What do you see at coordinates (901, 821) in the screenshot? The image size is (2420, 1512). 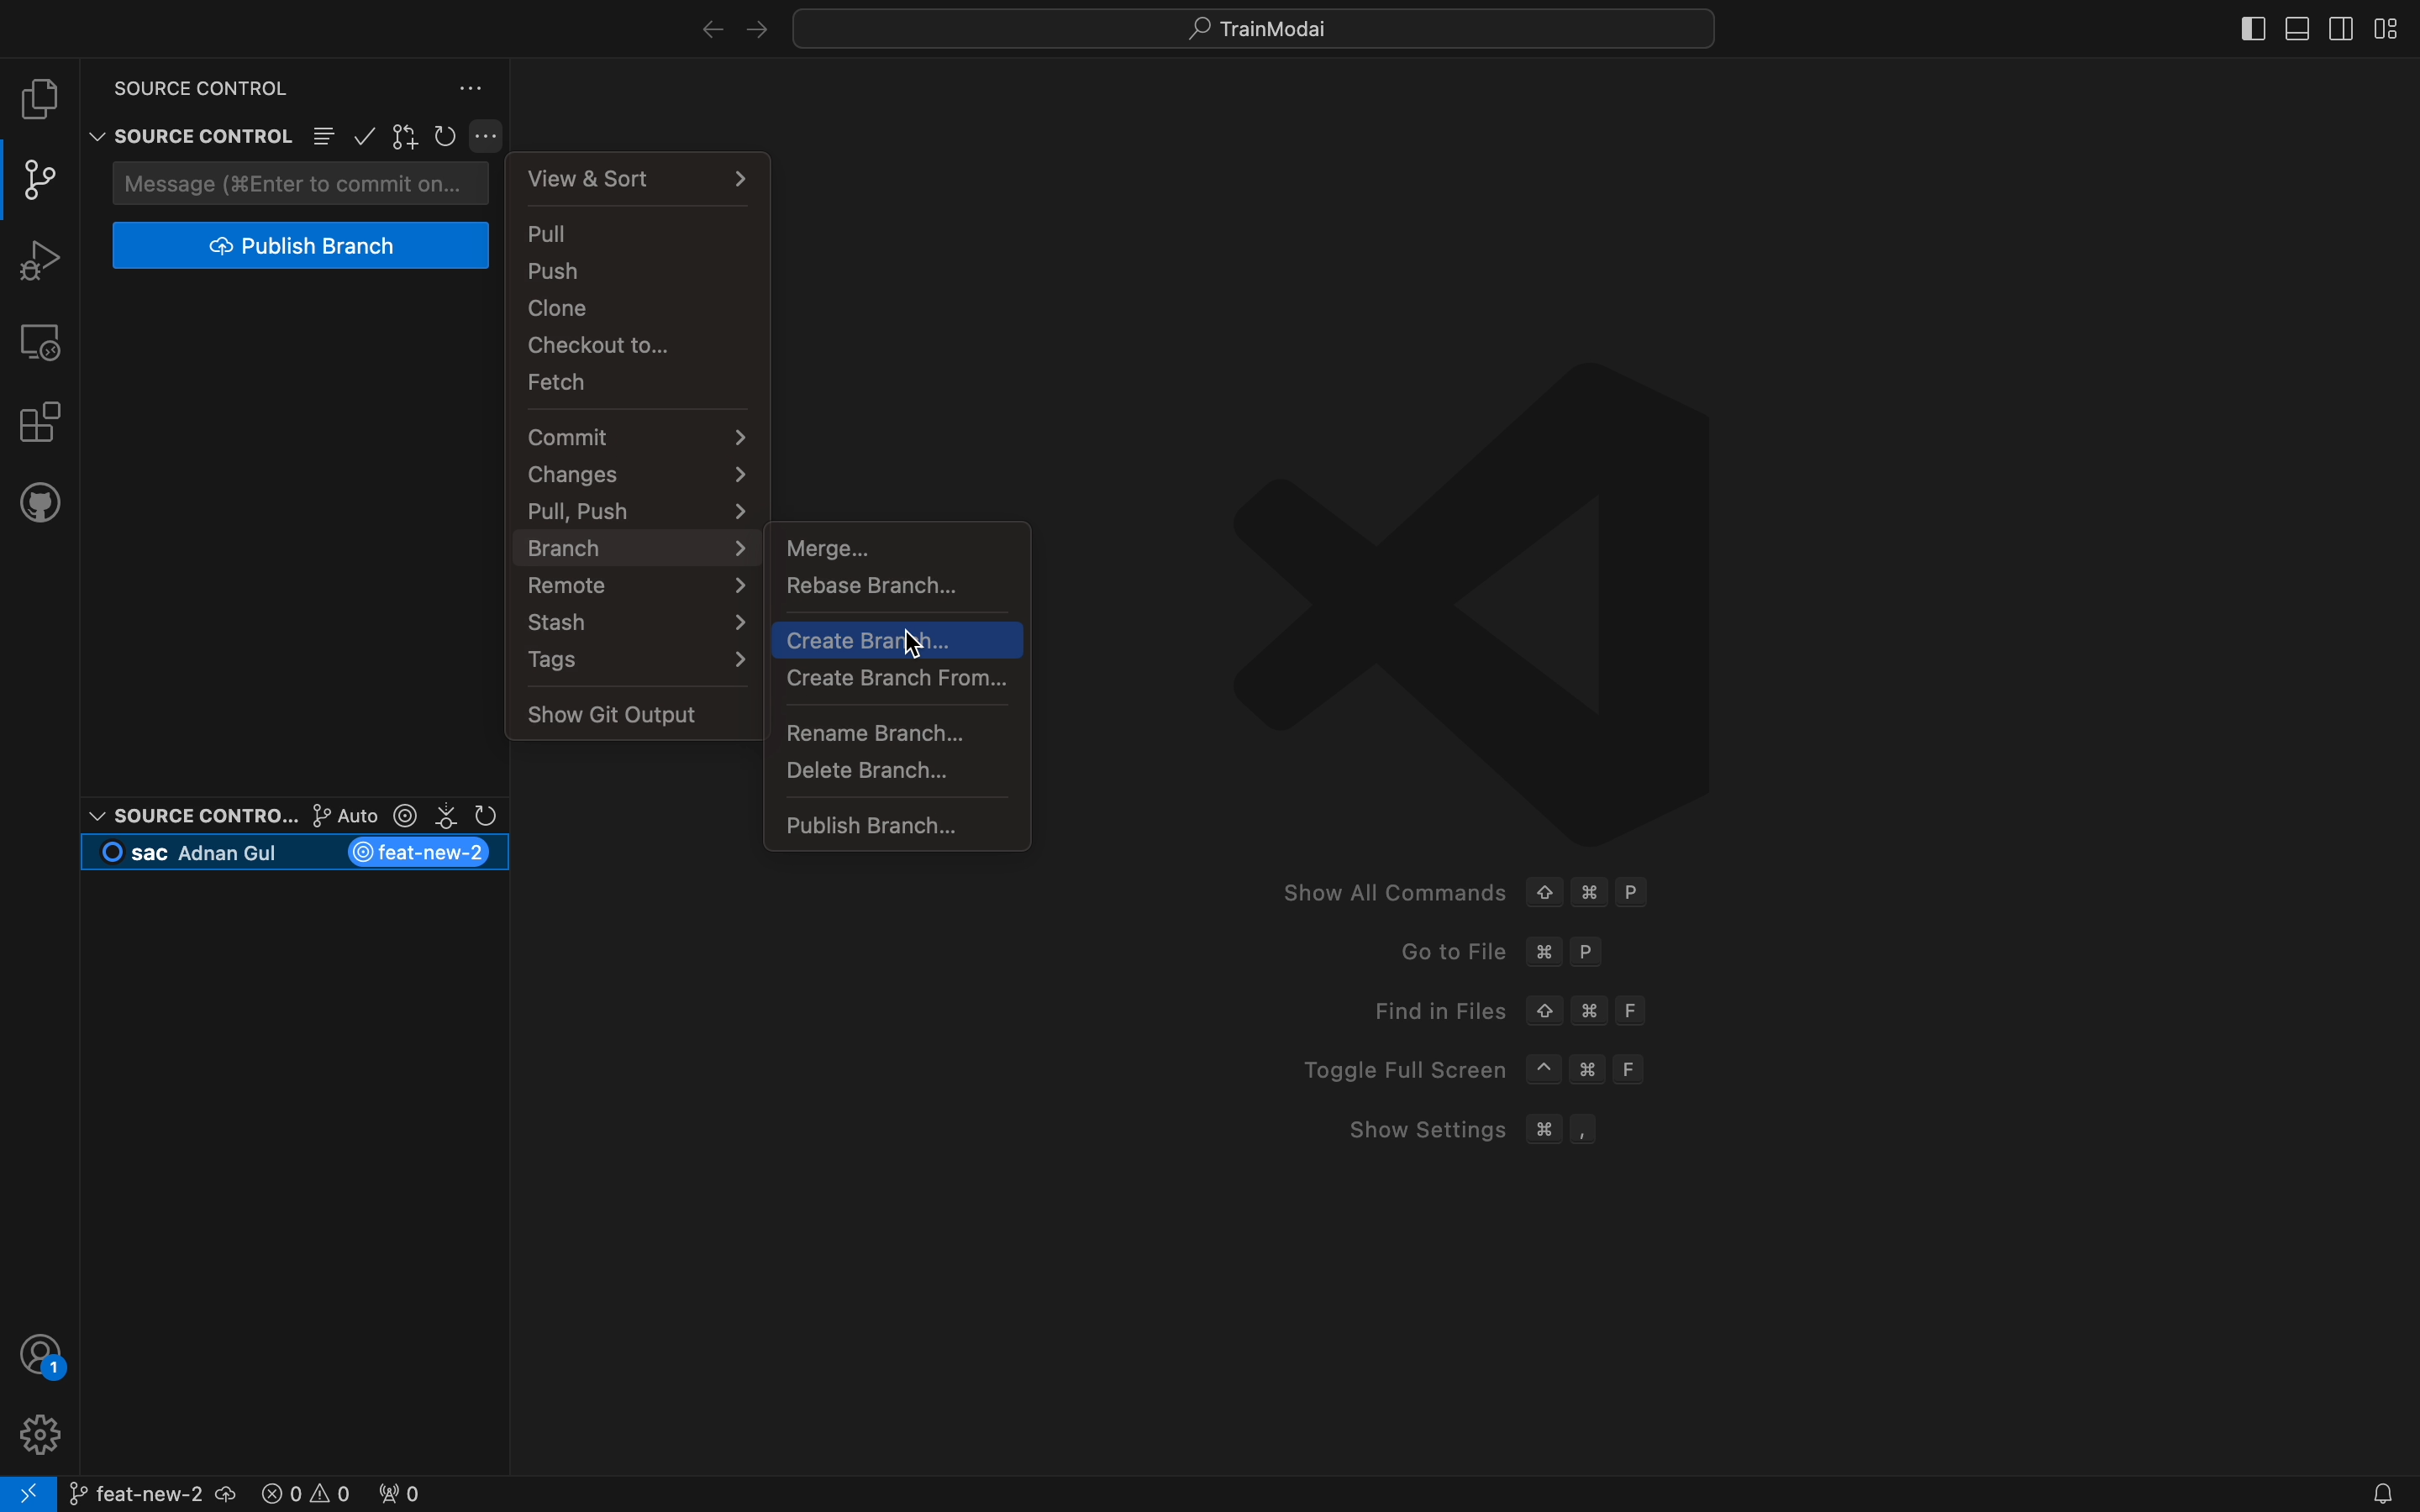 I see `publish` at bounding box center [901, 821].